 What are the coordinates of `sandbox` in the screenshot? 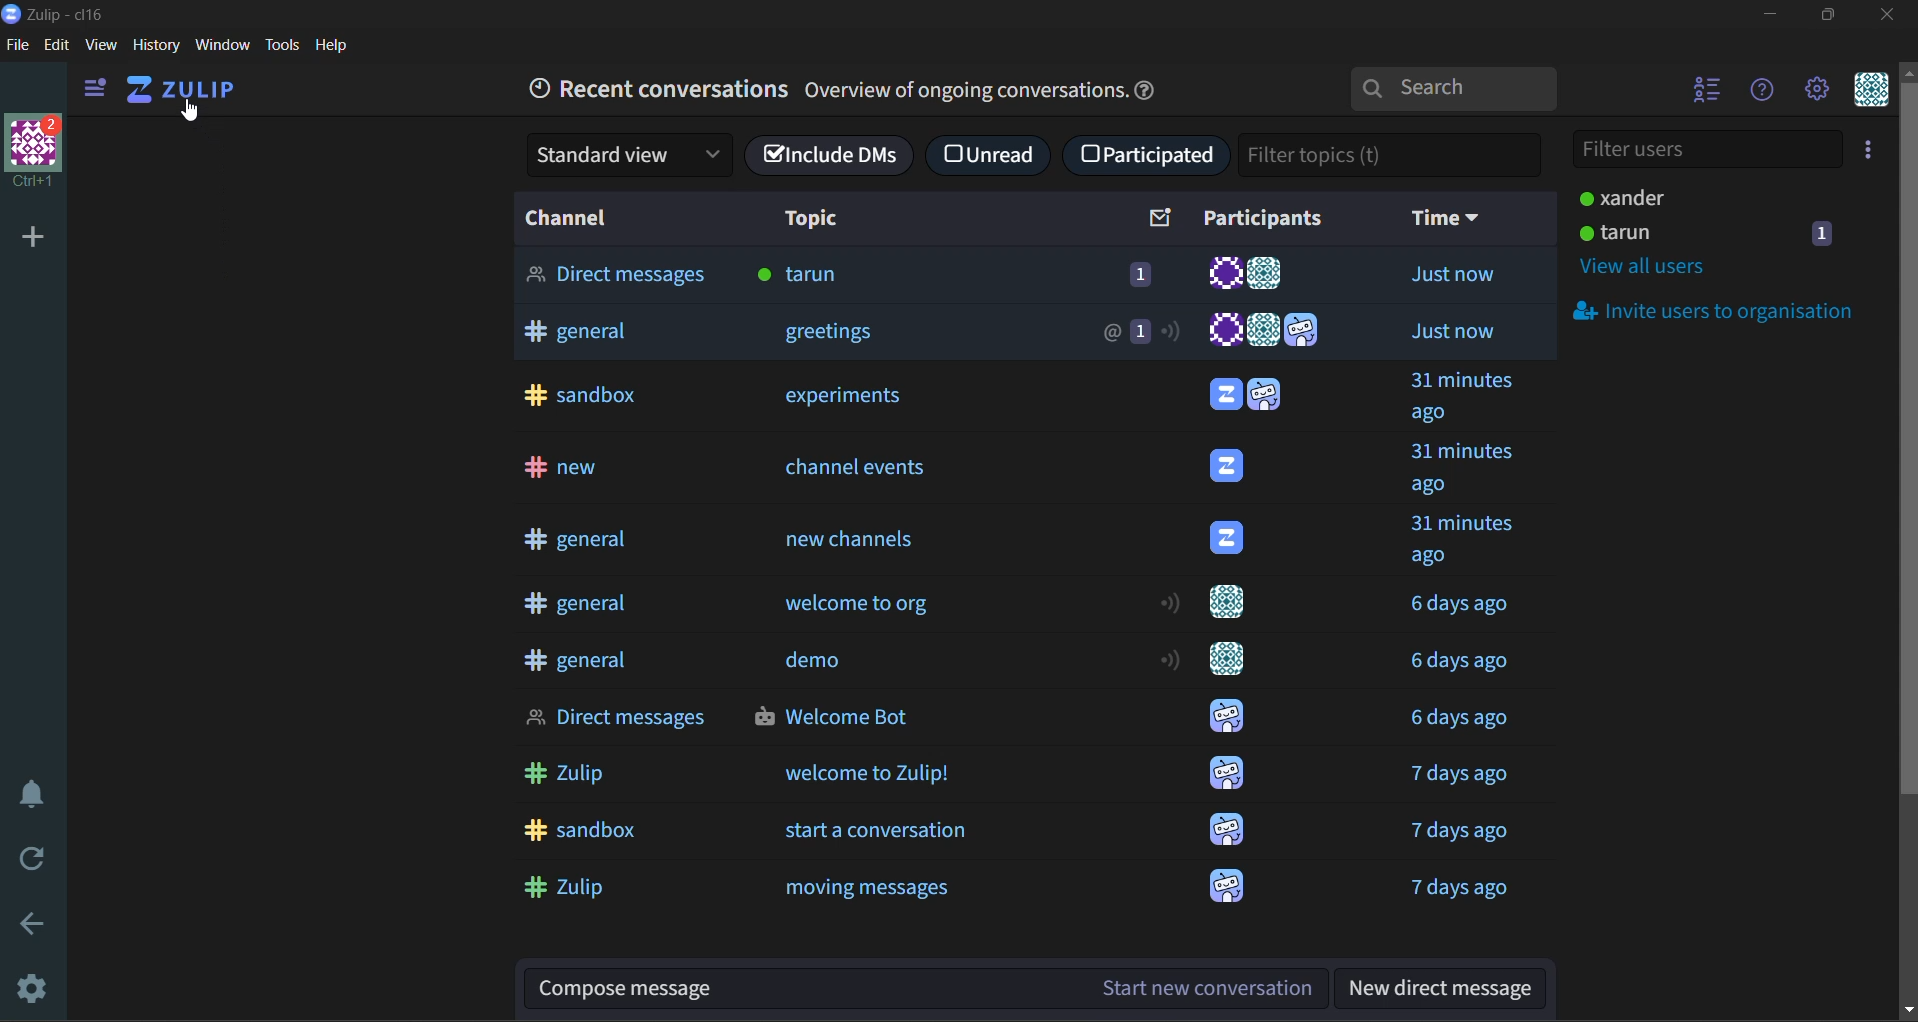 It's located at (592, 396).